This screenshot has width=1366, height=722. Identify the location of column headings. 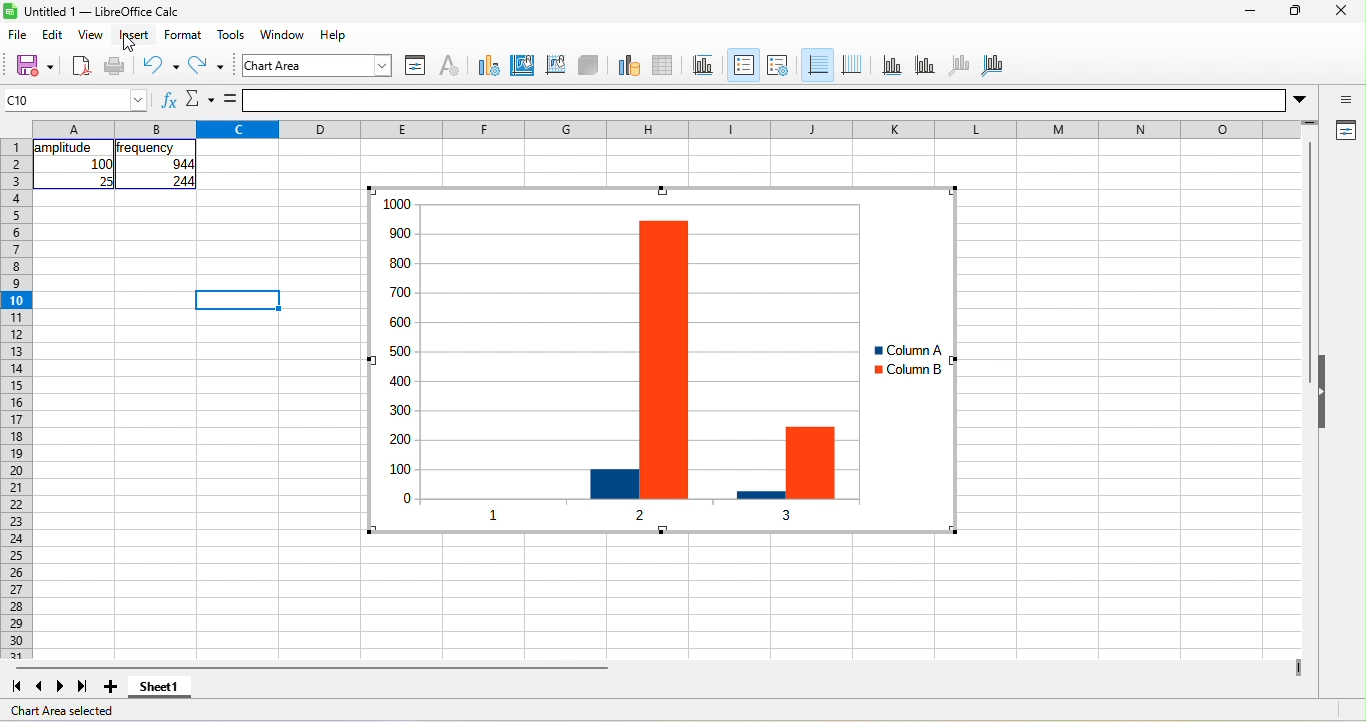
(672, 127).